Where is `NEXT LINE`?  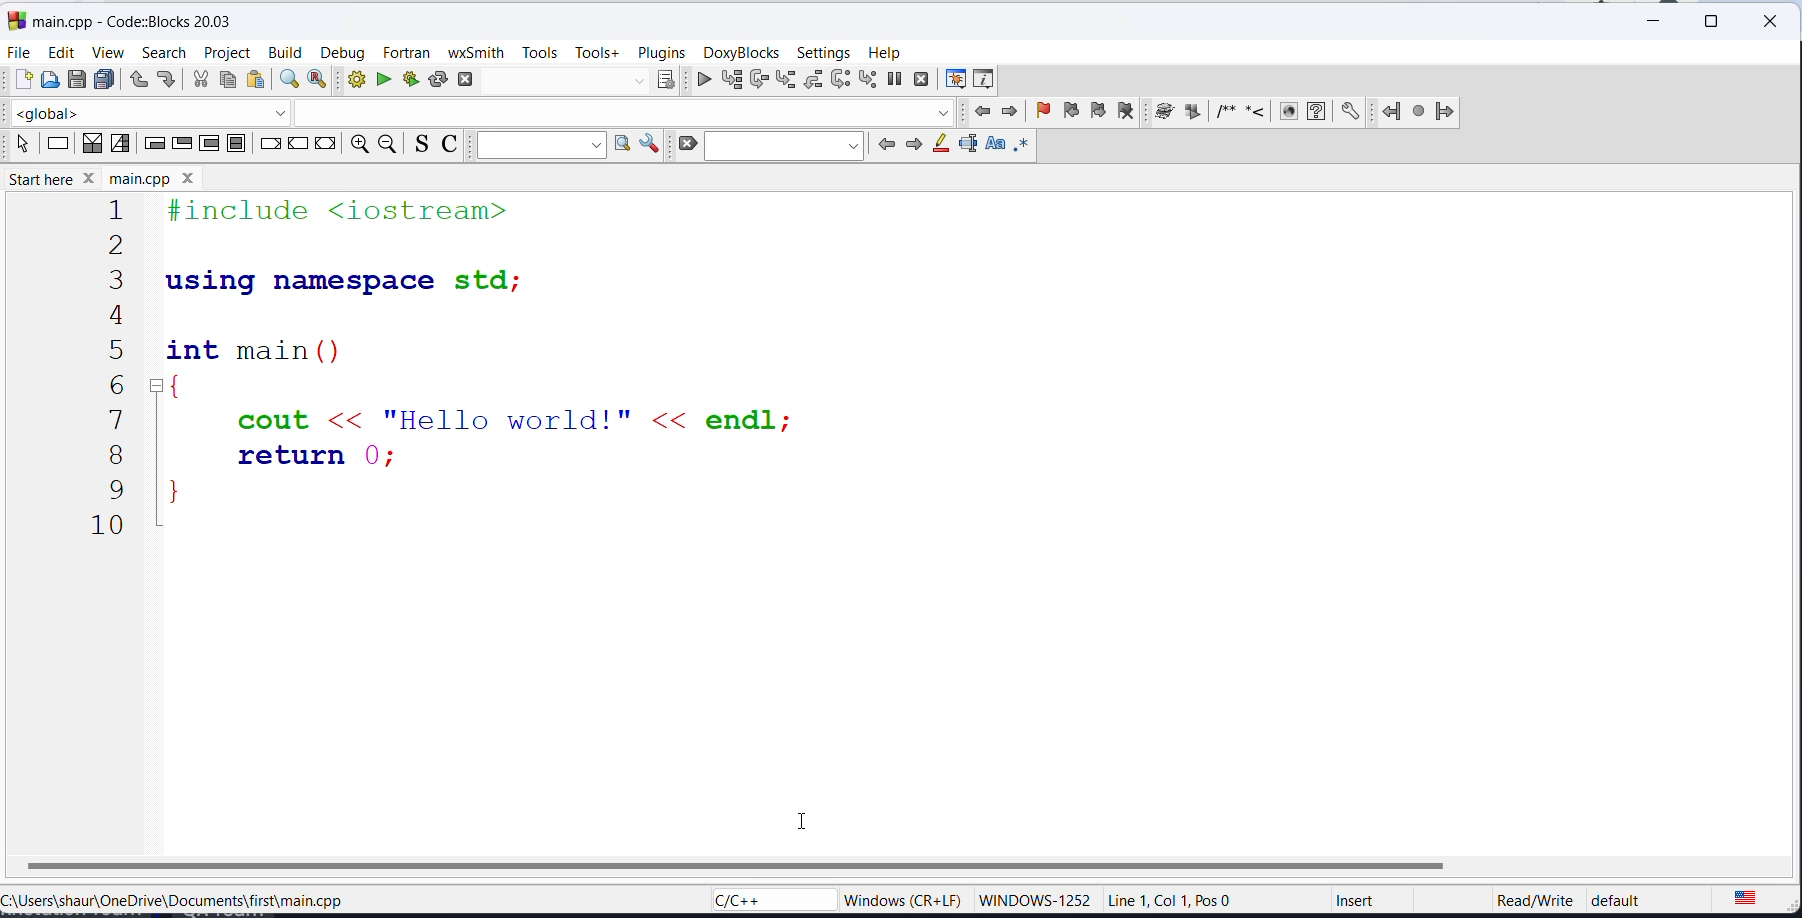 NEXT LINE is located at coordinates (757, 81).